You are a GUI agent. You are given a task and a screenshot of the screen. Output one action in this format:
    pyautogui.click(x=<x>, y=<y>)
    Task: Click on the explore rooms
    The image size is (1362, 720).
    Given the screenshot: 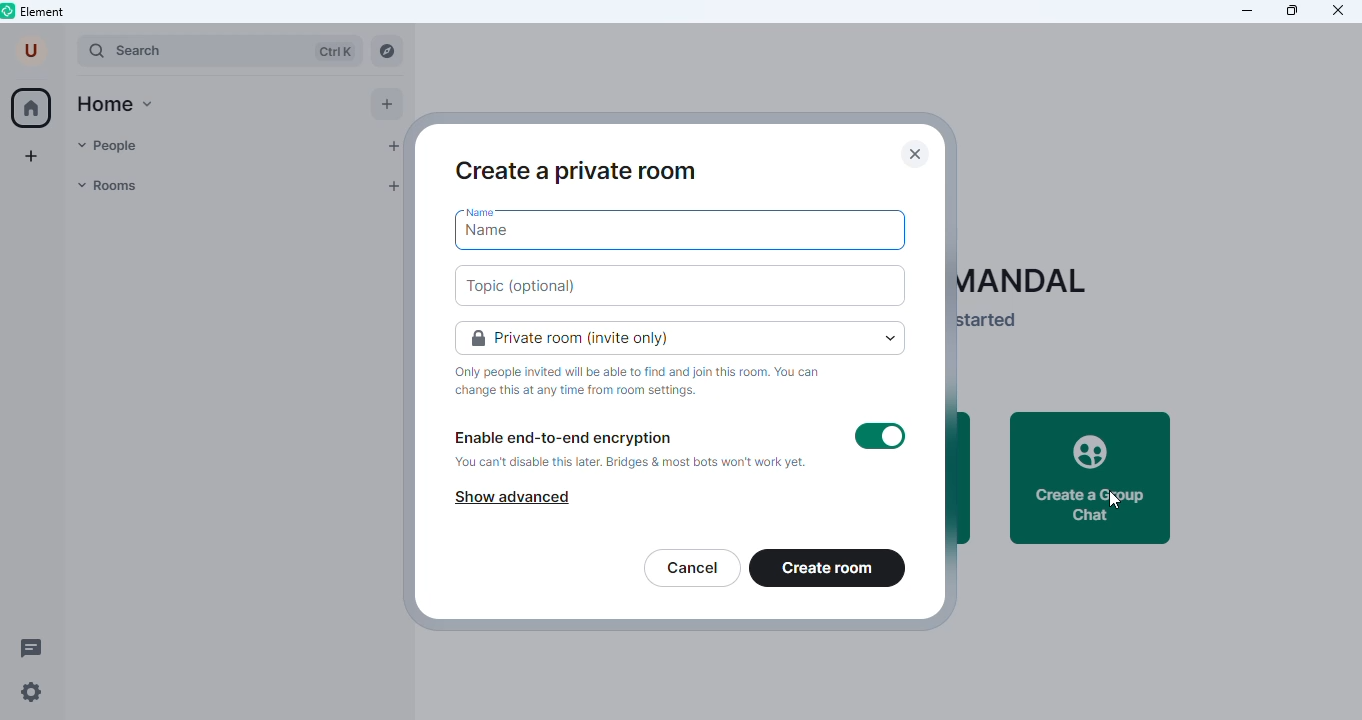 What is the action you would take?
    pyautogui.click(x=395, y=51)
    